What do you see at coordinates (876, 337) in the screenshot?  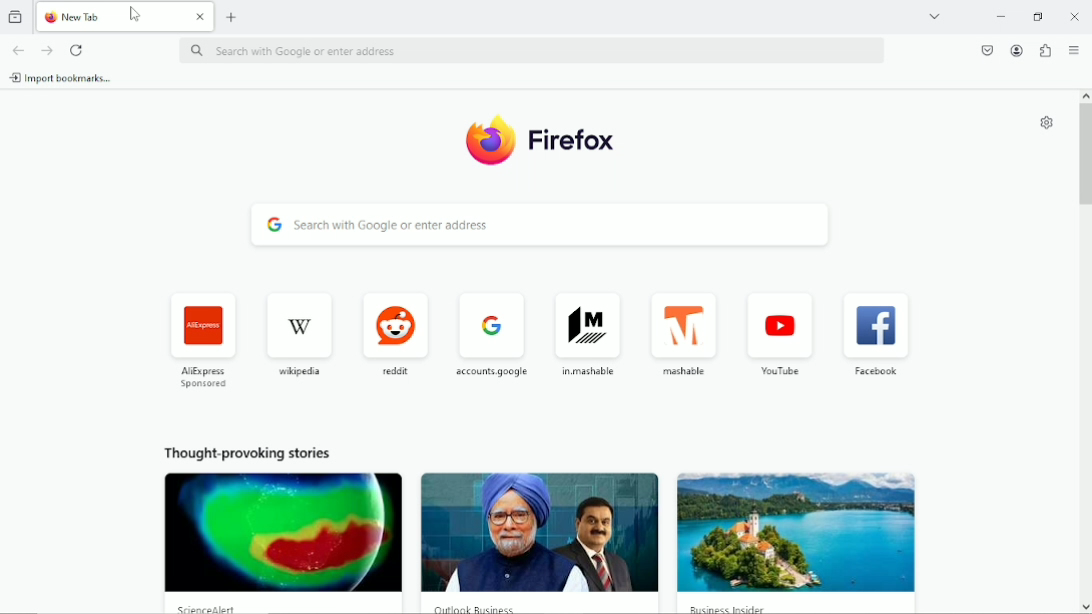 I see `Facebook` at bounding box center [876, 337].